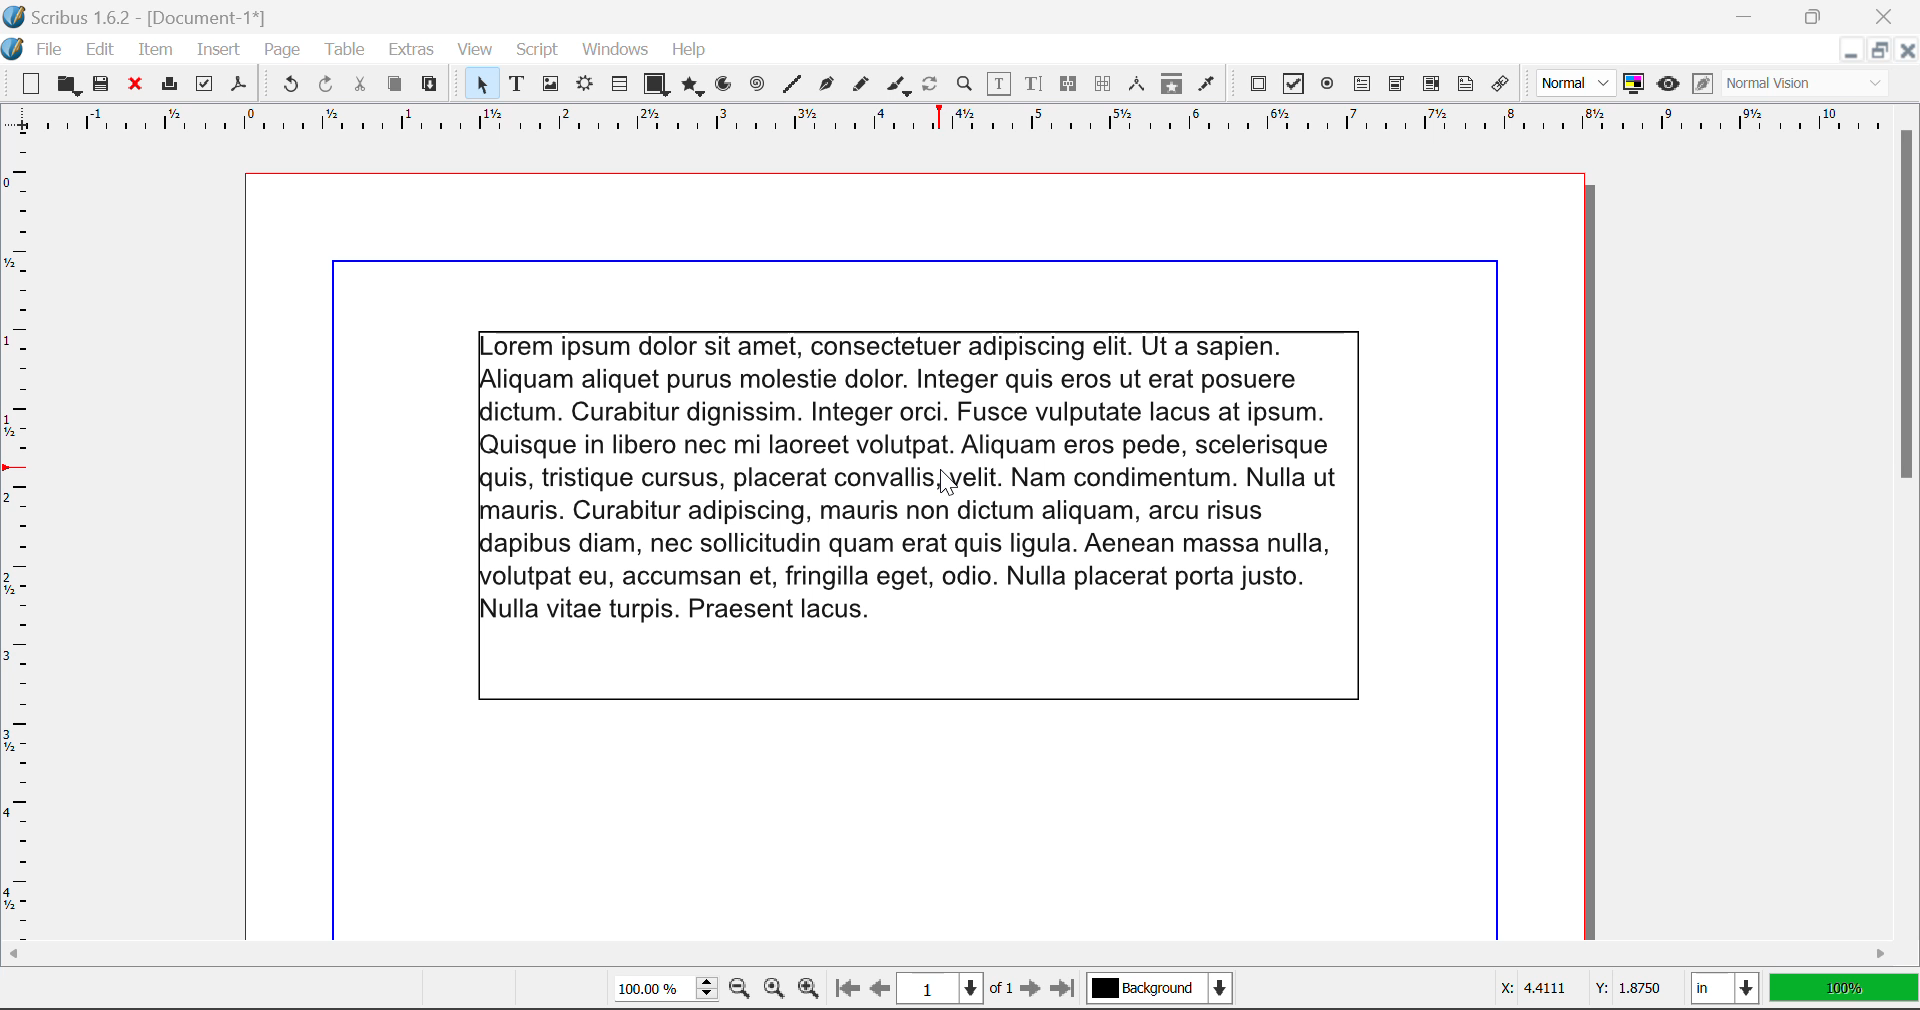 This screenshot has width=1920, height=1010. Describe the element at coordinates (1747, 14) in the screenshot. I see `Restore Down` at that location.